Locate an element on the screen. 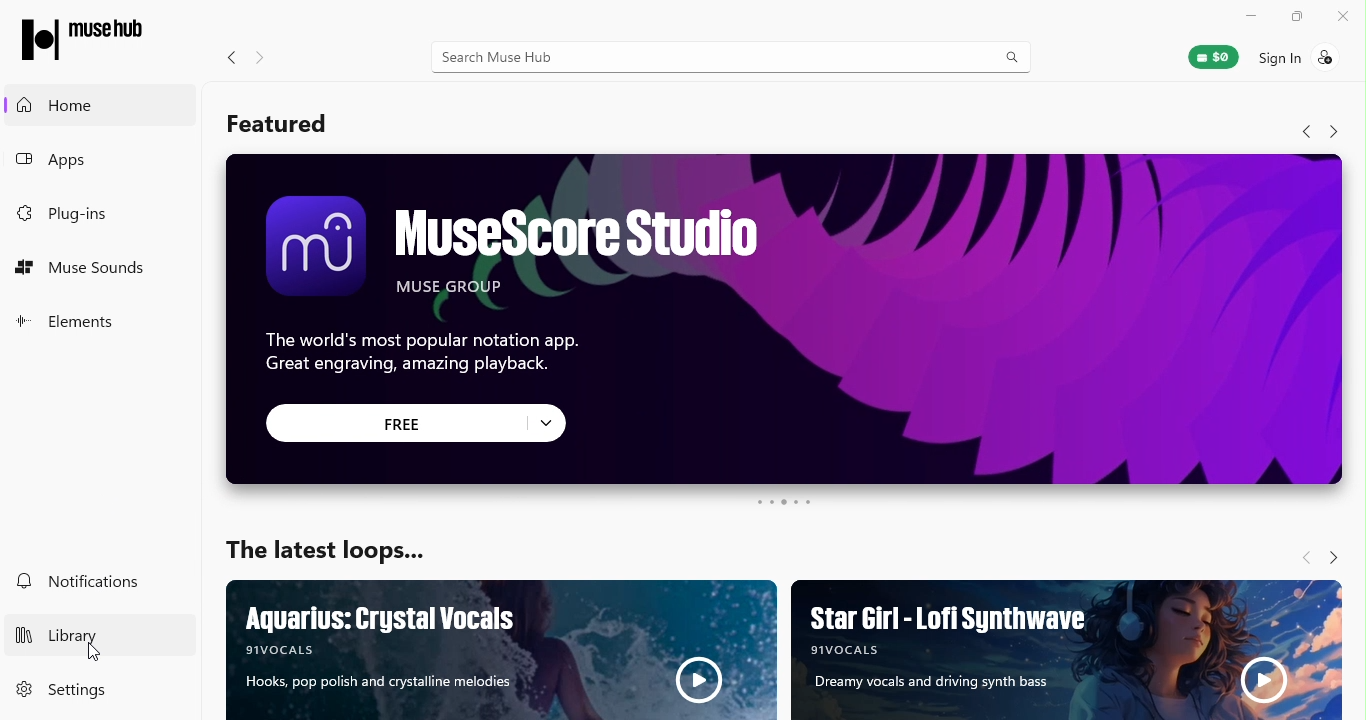  Notifications is located at coordinates (100, 582).